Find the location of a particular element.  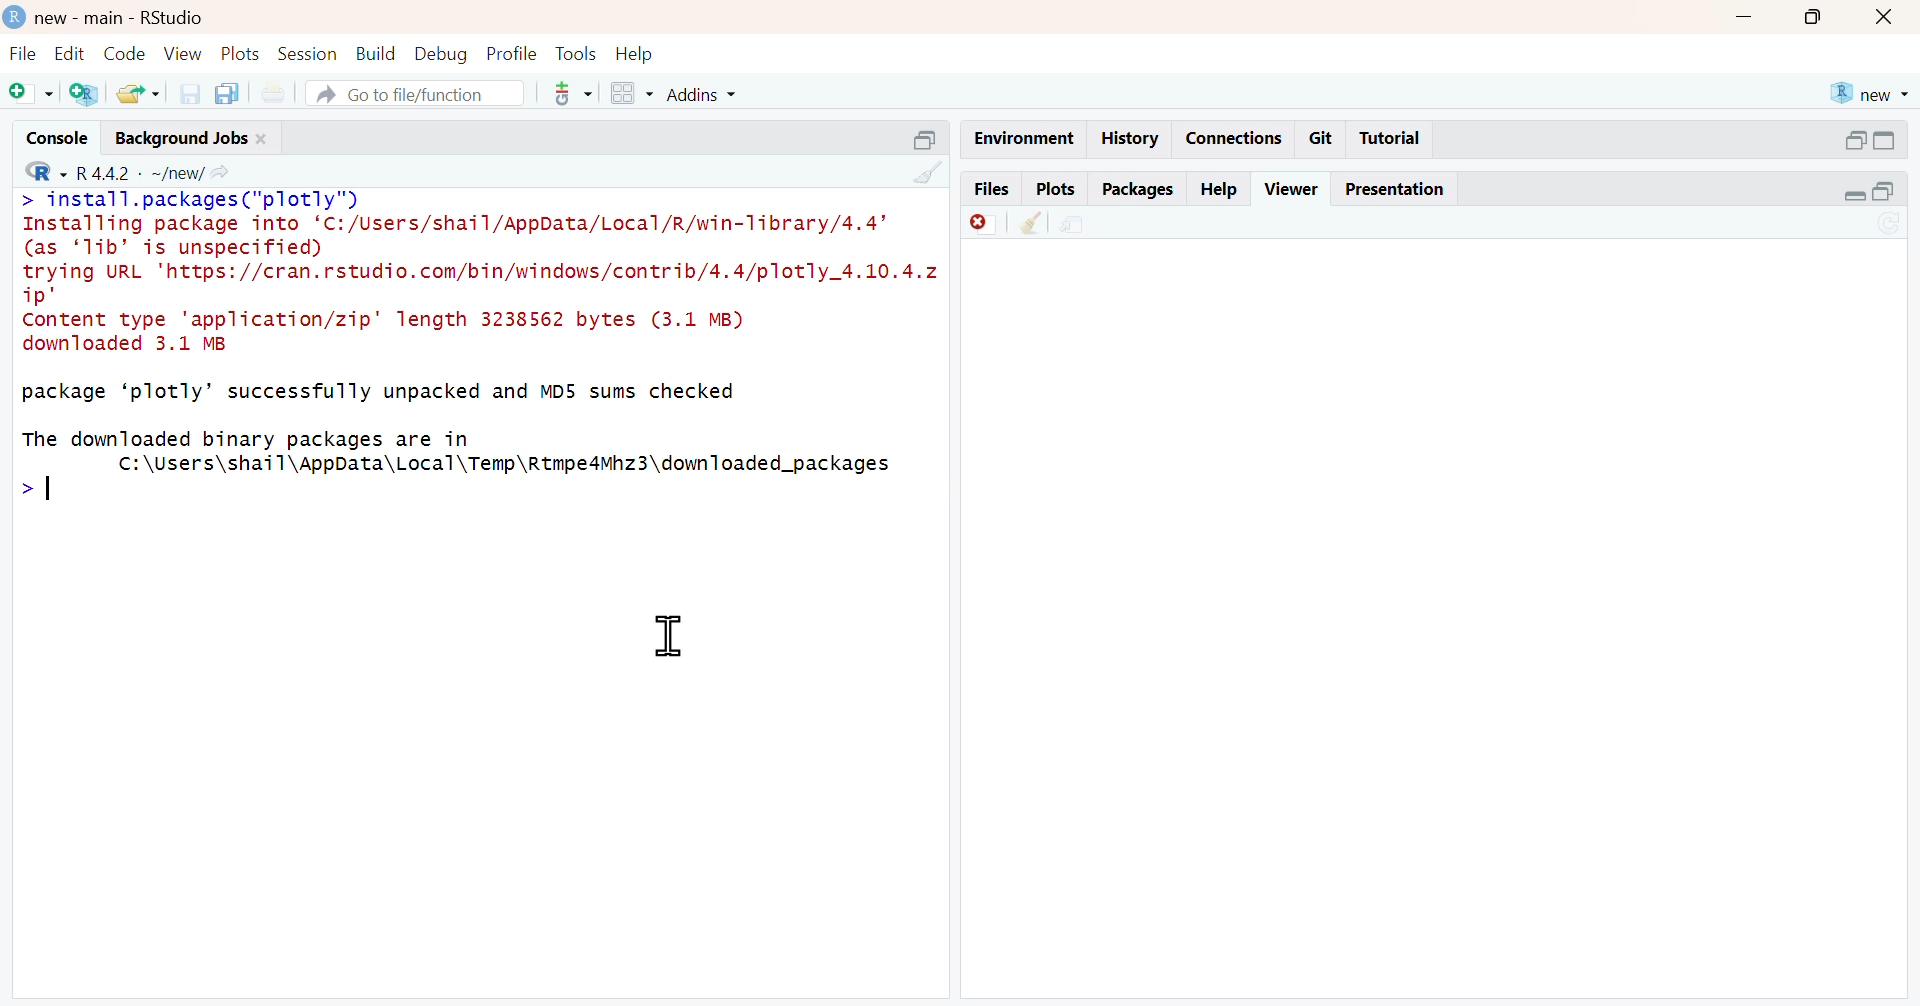

git pane is located at coordinates (573, 96).